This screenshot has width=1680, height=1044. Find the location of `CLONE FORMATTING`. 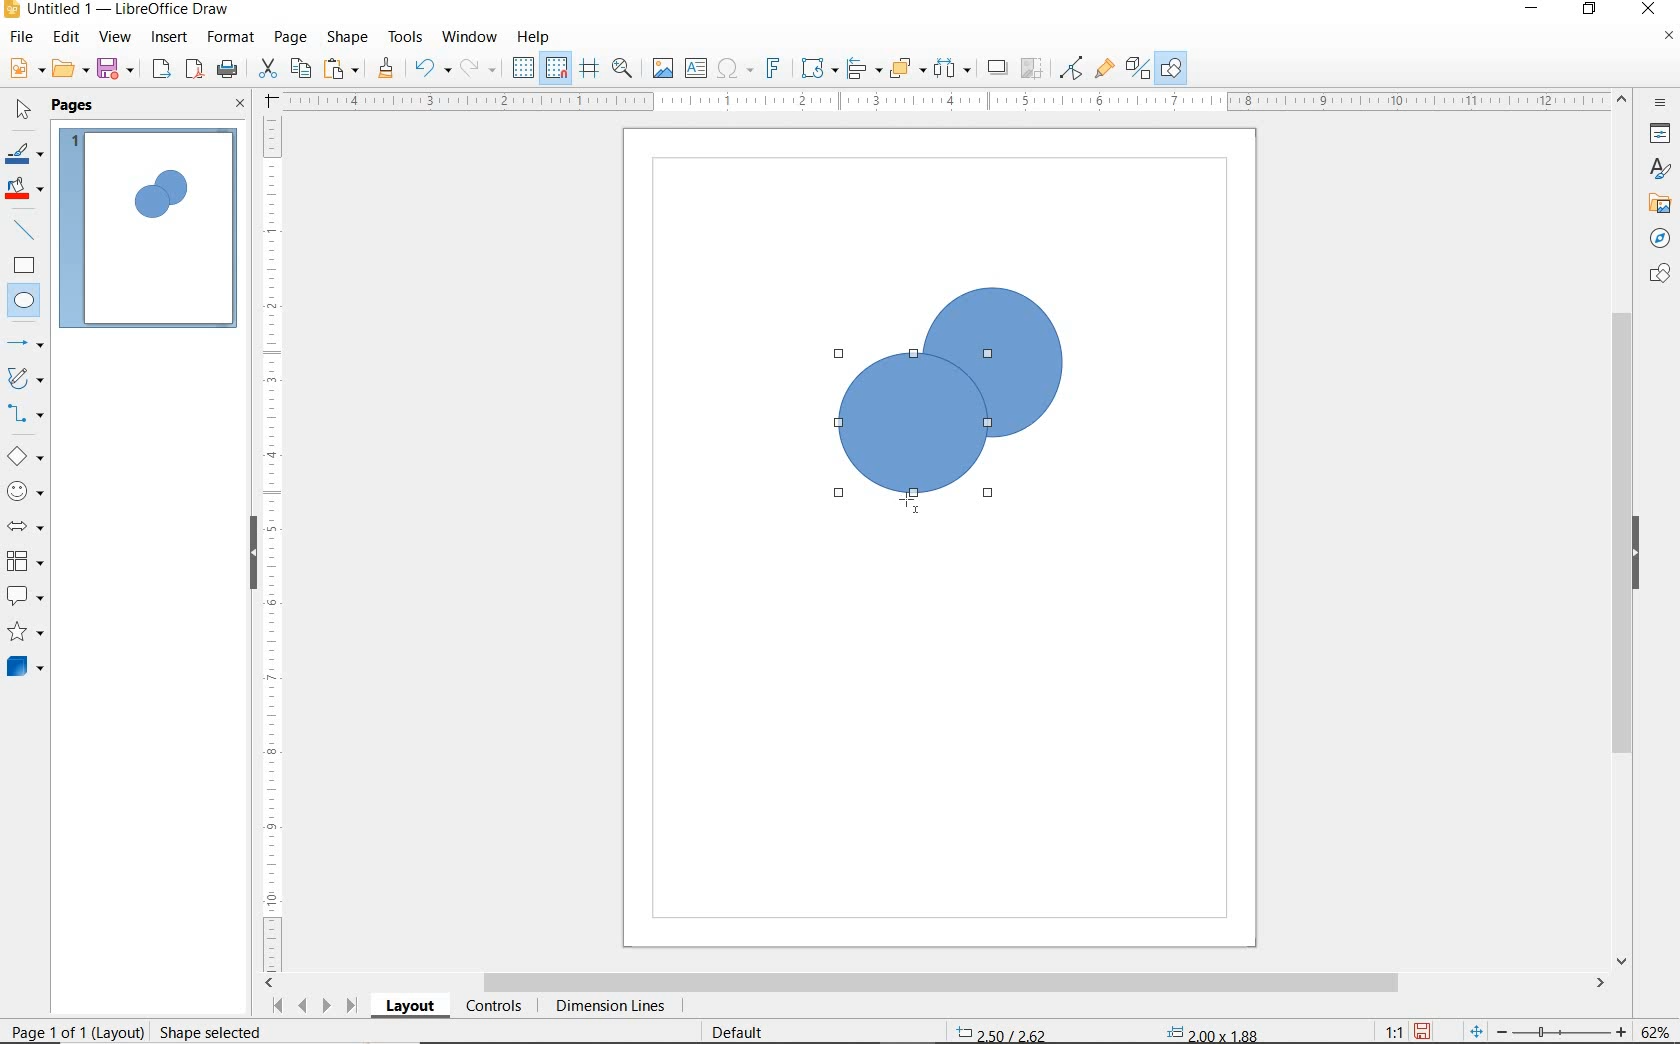

CLONE FORMATTING is located at coordinates (385, 68).